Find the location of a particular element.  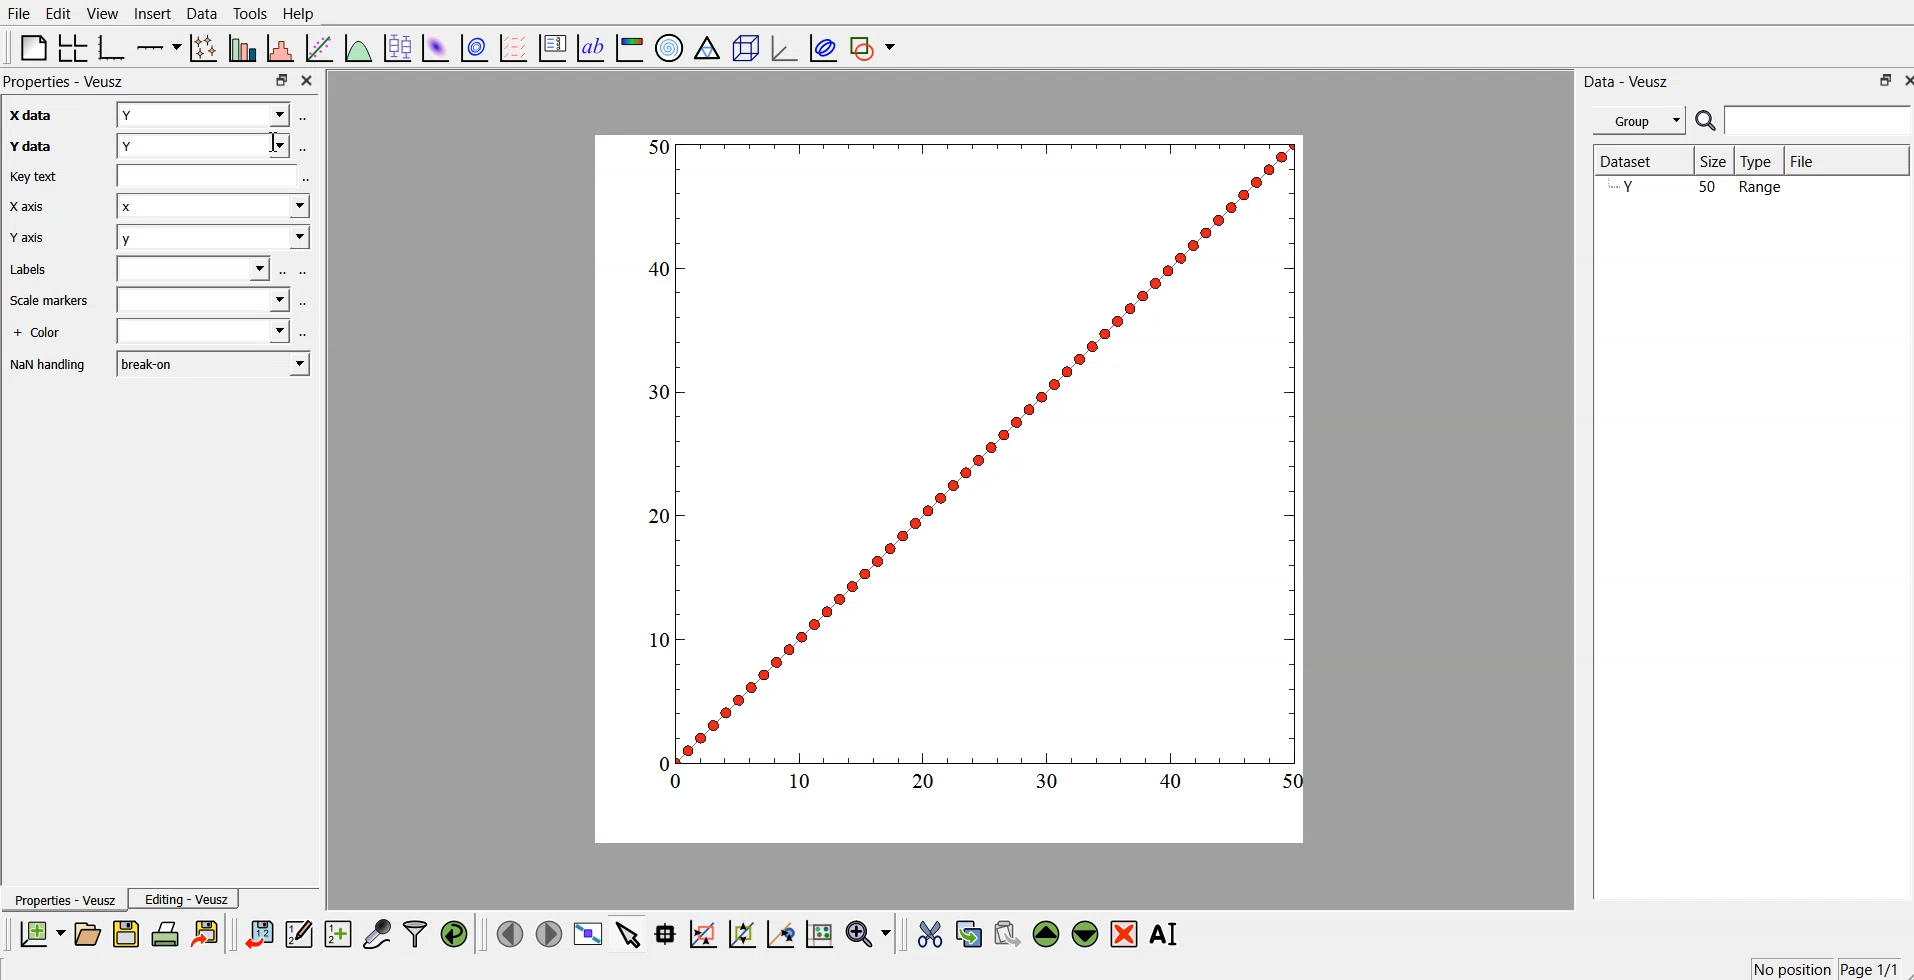

Data - Veusz is located at coordinates (1628, 81).